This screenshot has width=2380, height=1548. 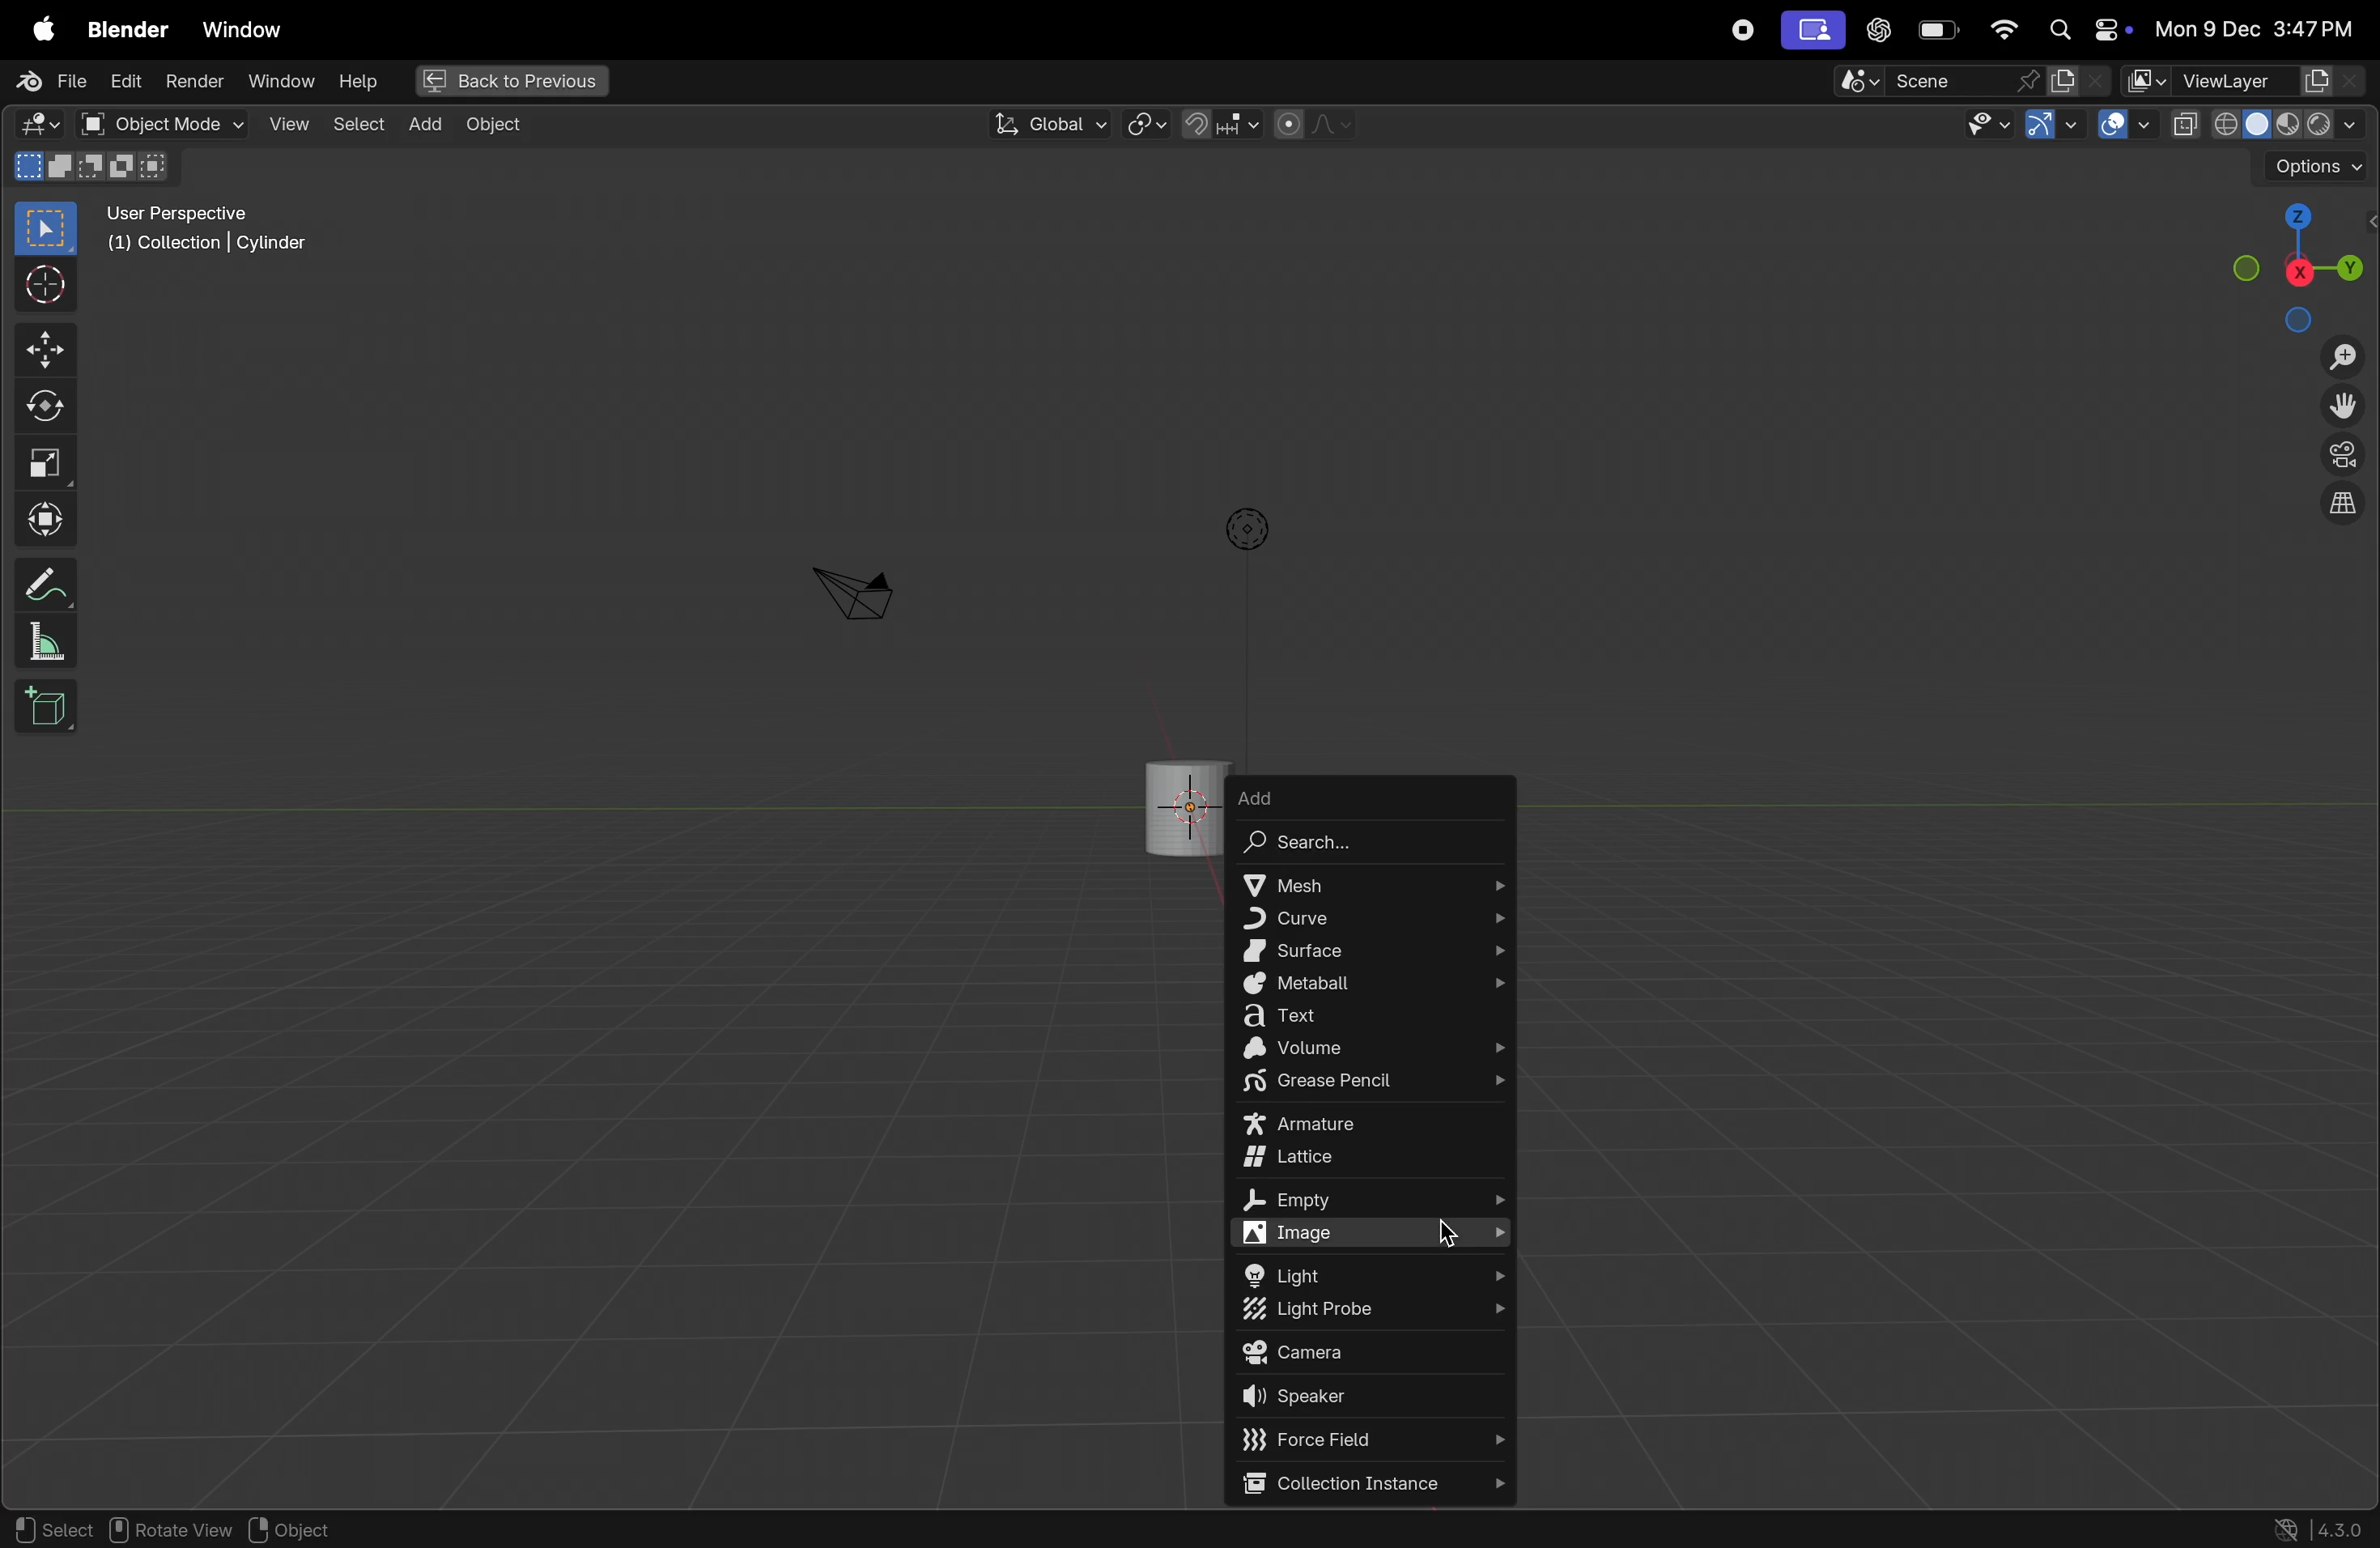 What do you see at coordinates (2300, 262) in the screenshot?
I see `view point` at bounding box center [2300, 262].